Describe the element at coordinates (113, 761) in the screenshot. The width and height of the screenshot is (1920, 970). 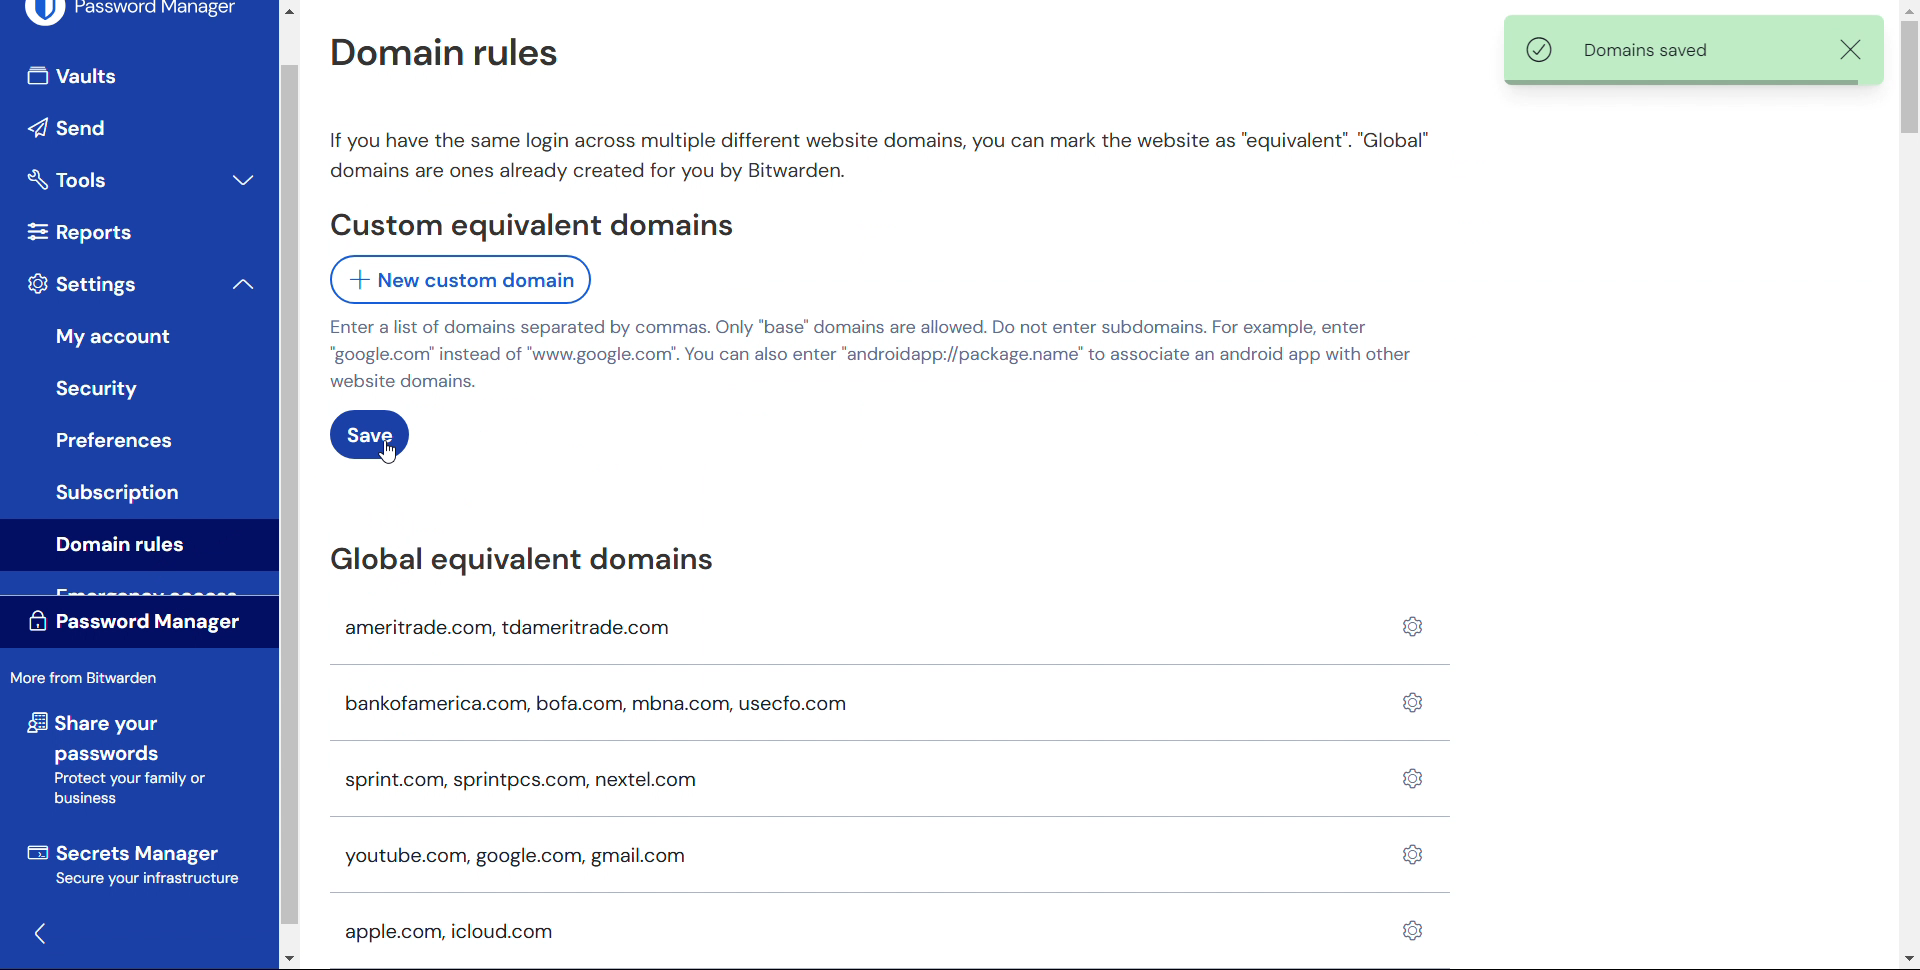
I see `share your passwords Protect your family or business` at that location.